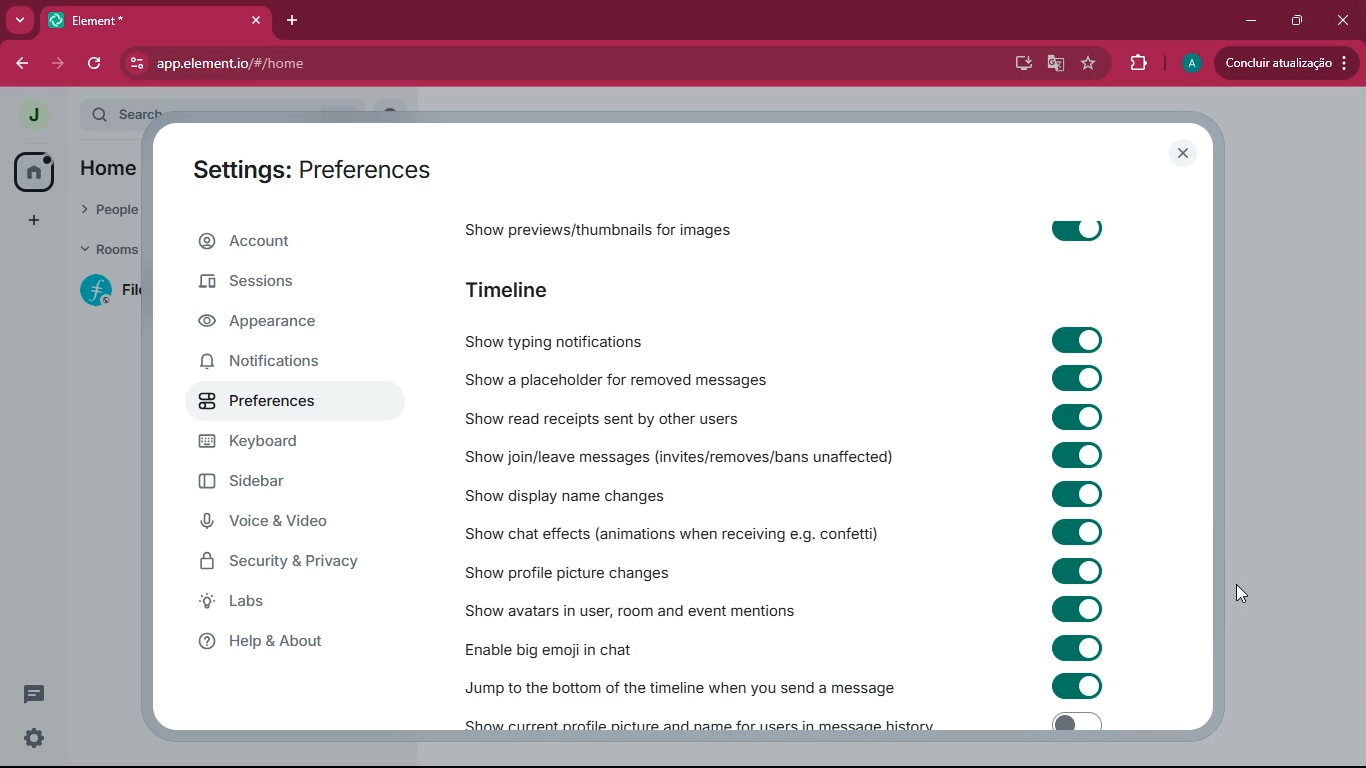 This screenshot has height=768, width=1366. What do you see at coordinates (694, 725) in the screenshot?
I see `show current  profile picture and name for users in message history` at bounding box center [694, 725].